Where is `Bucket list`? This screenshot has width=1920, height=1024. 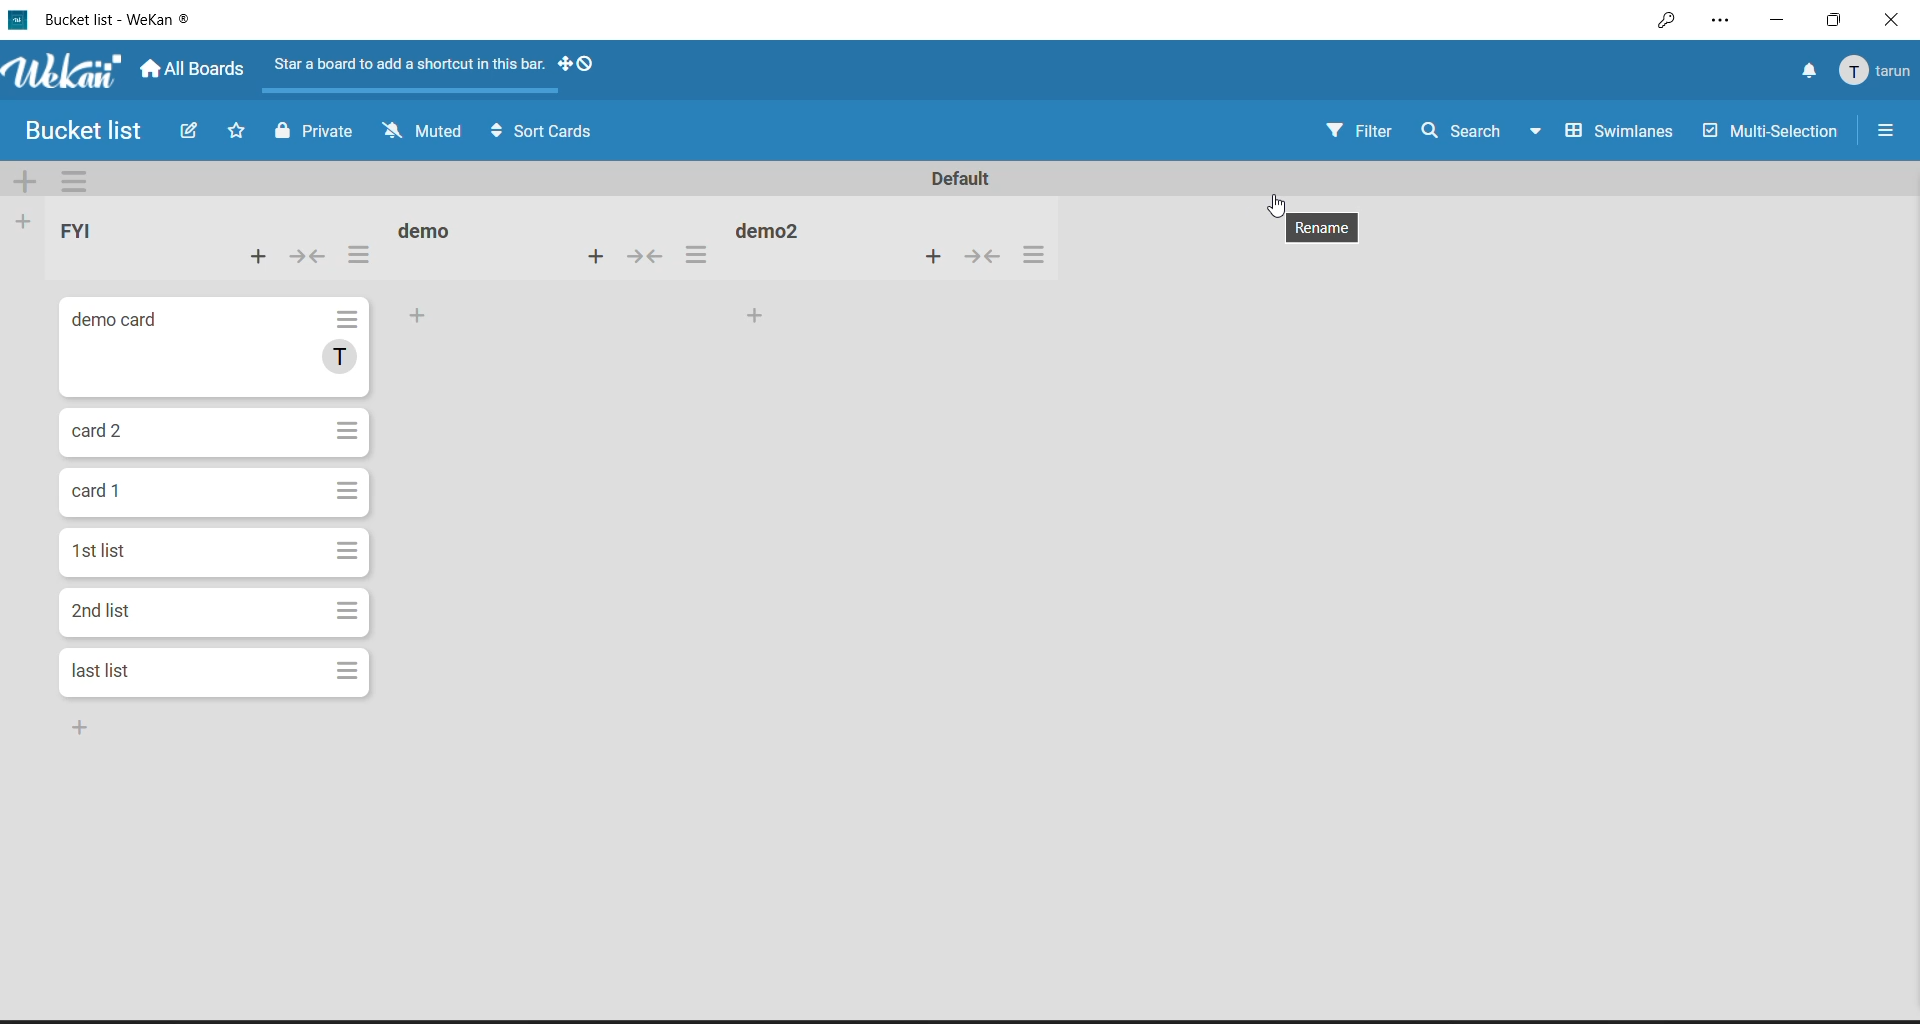
Bucket list is located at coordinates (80, 129).